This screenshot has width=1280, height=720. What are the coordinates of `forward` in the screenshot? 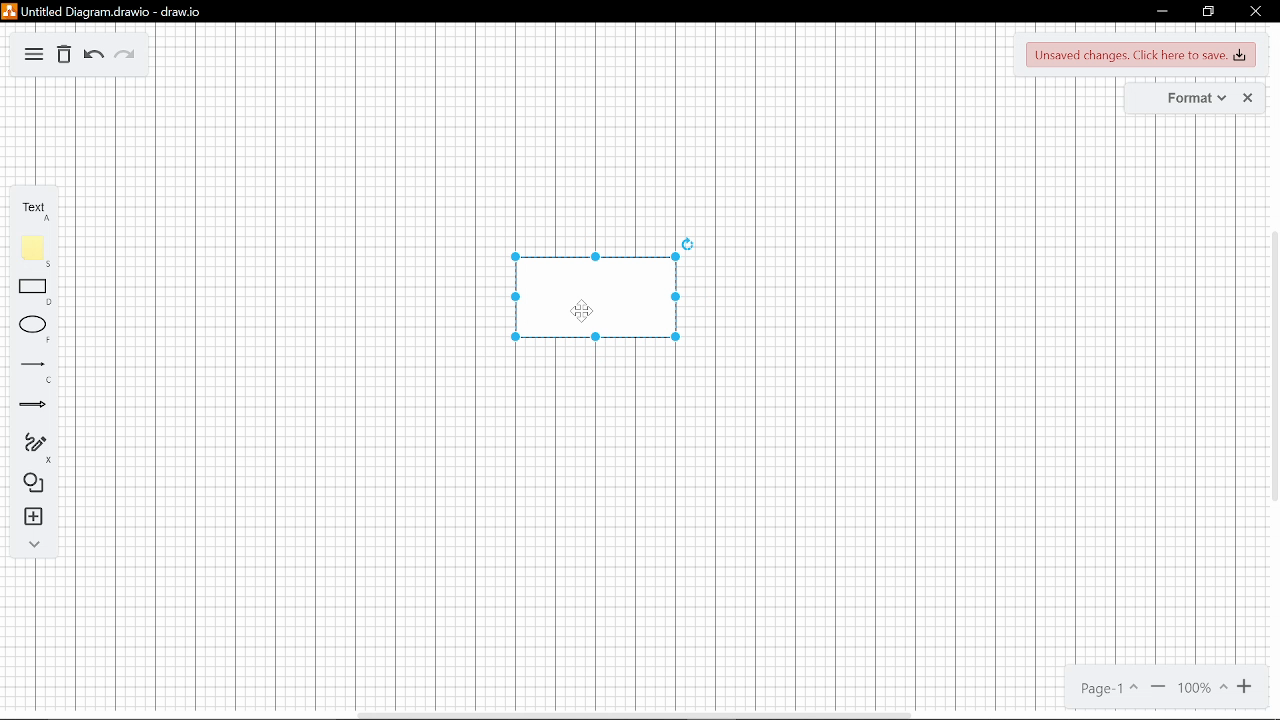 It's located at (126, 56).